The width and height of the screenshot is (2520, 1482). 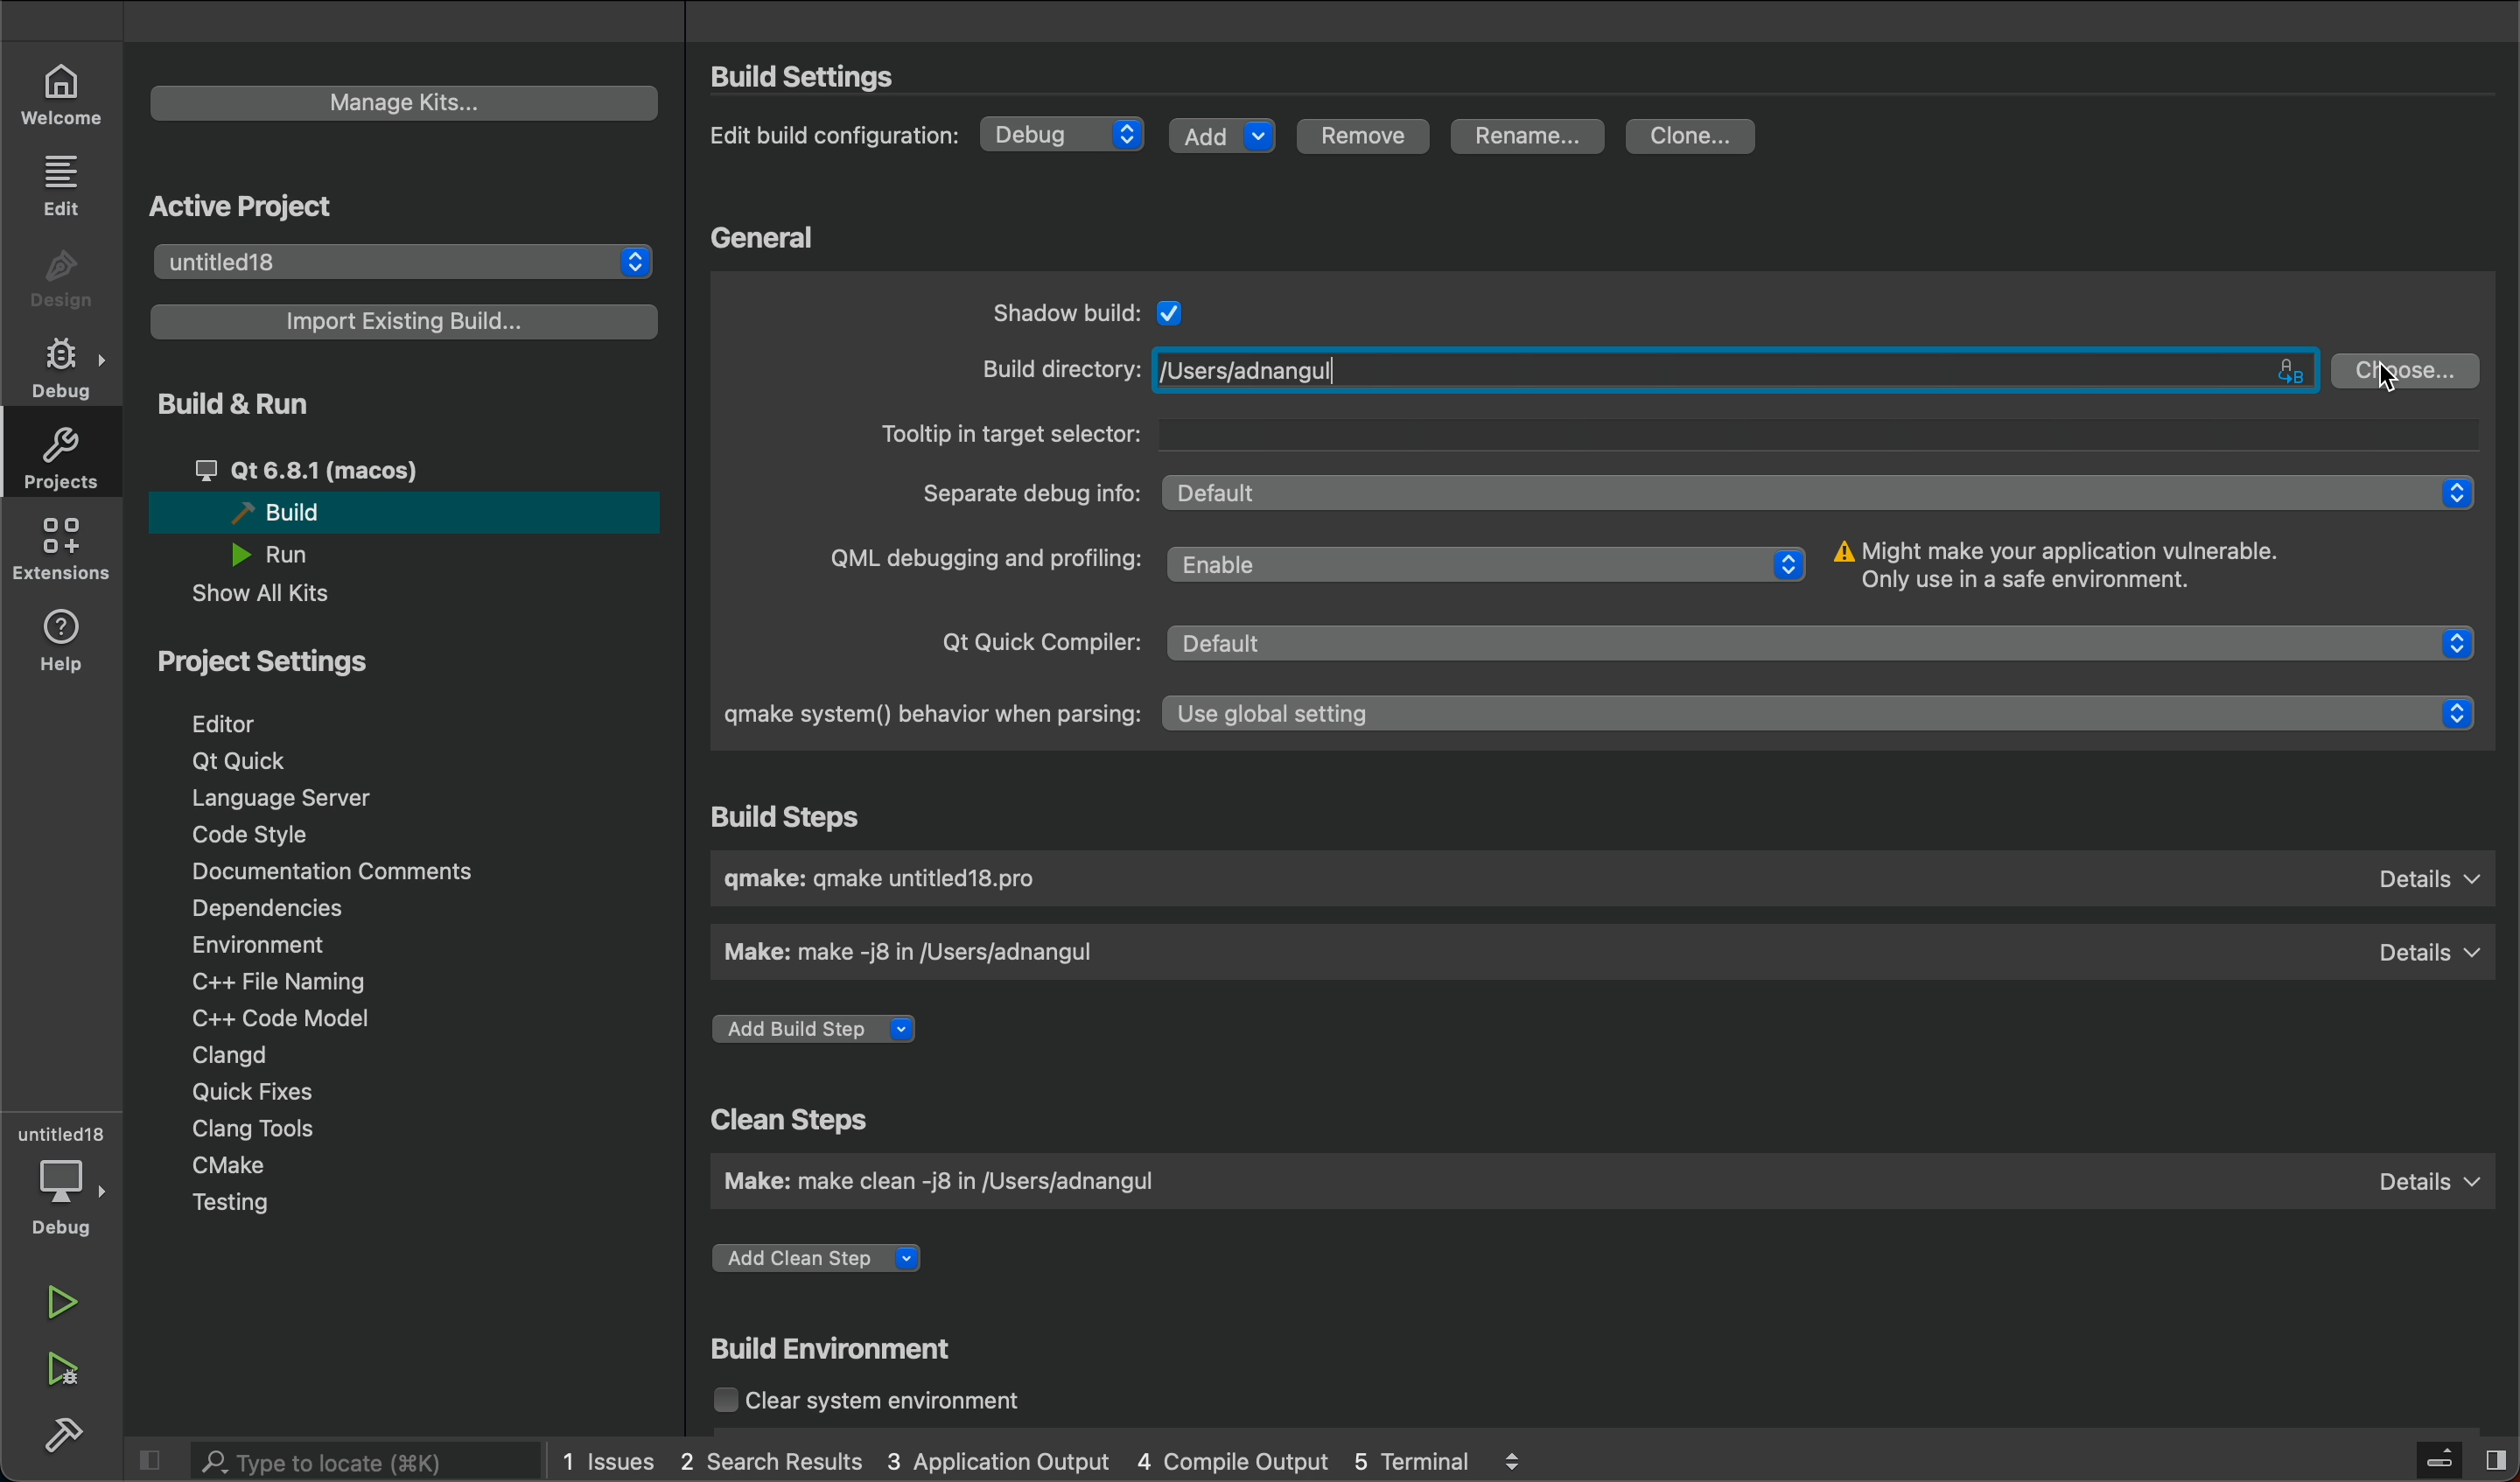 What do you see at coordinates (1066, 134) in the screenshot?
I see `Debug ` at bounding box center [1066, 134].